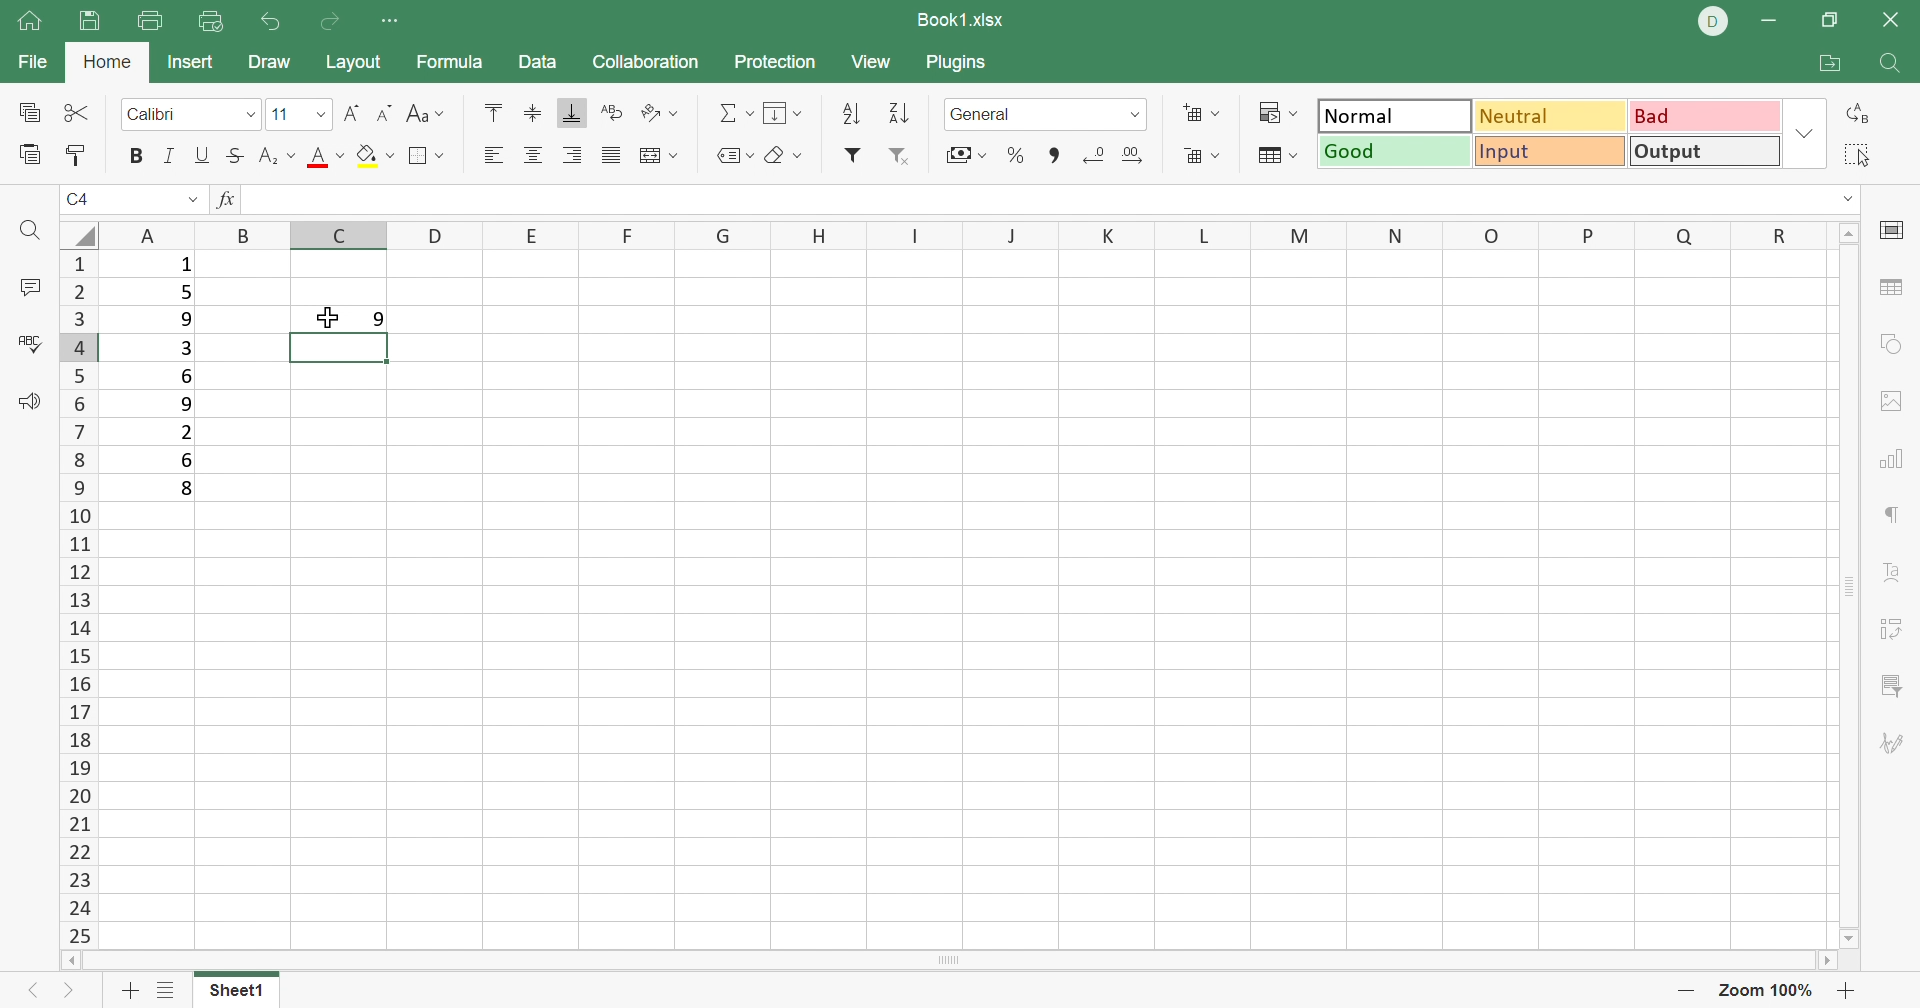  I want to click on Align Middle, so click(529, 113).